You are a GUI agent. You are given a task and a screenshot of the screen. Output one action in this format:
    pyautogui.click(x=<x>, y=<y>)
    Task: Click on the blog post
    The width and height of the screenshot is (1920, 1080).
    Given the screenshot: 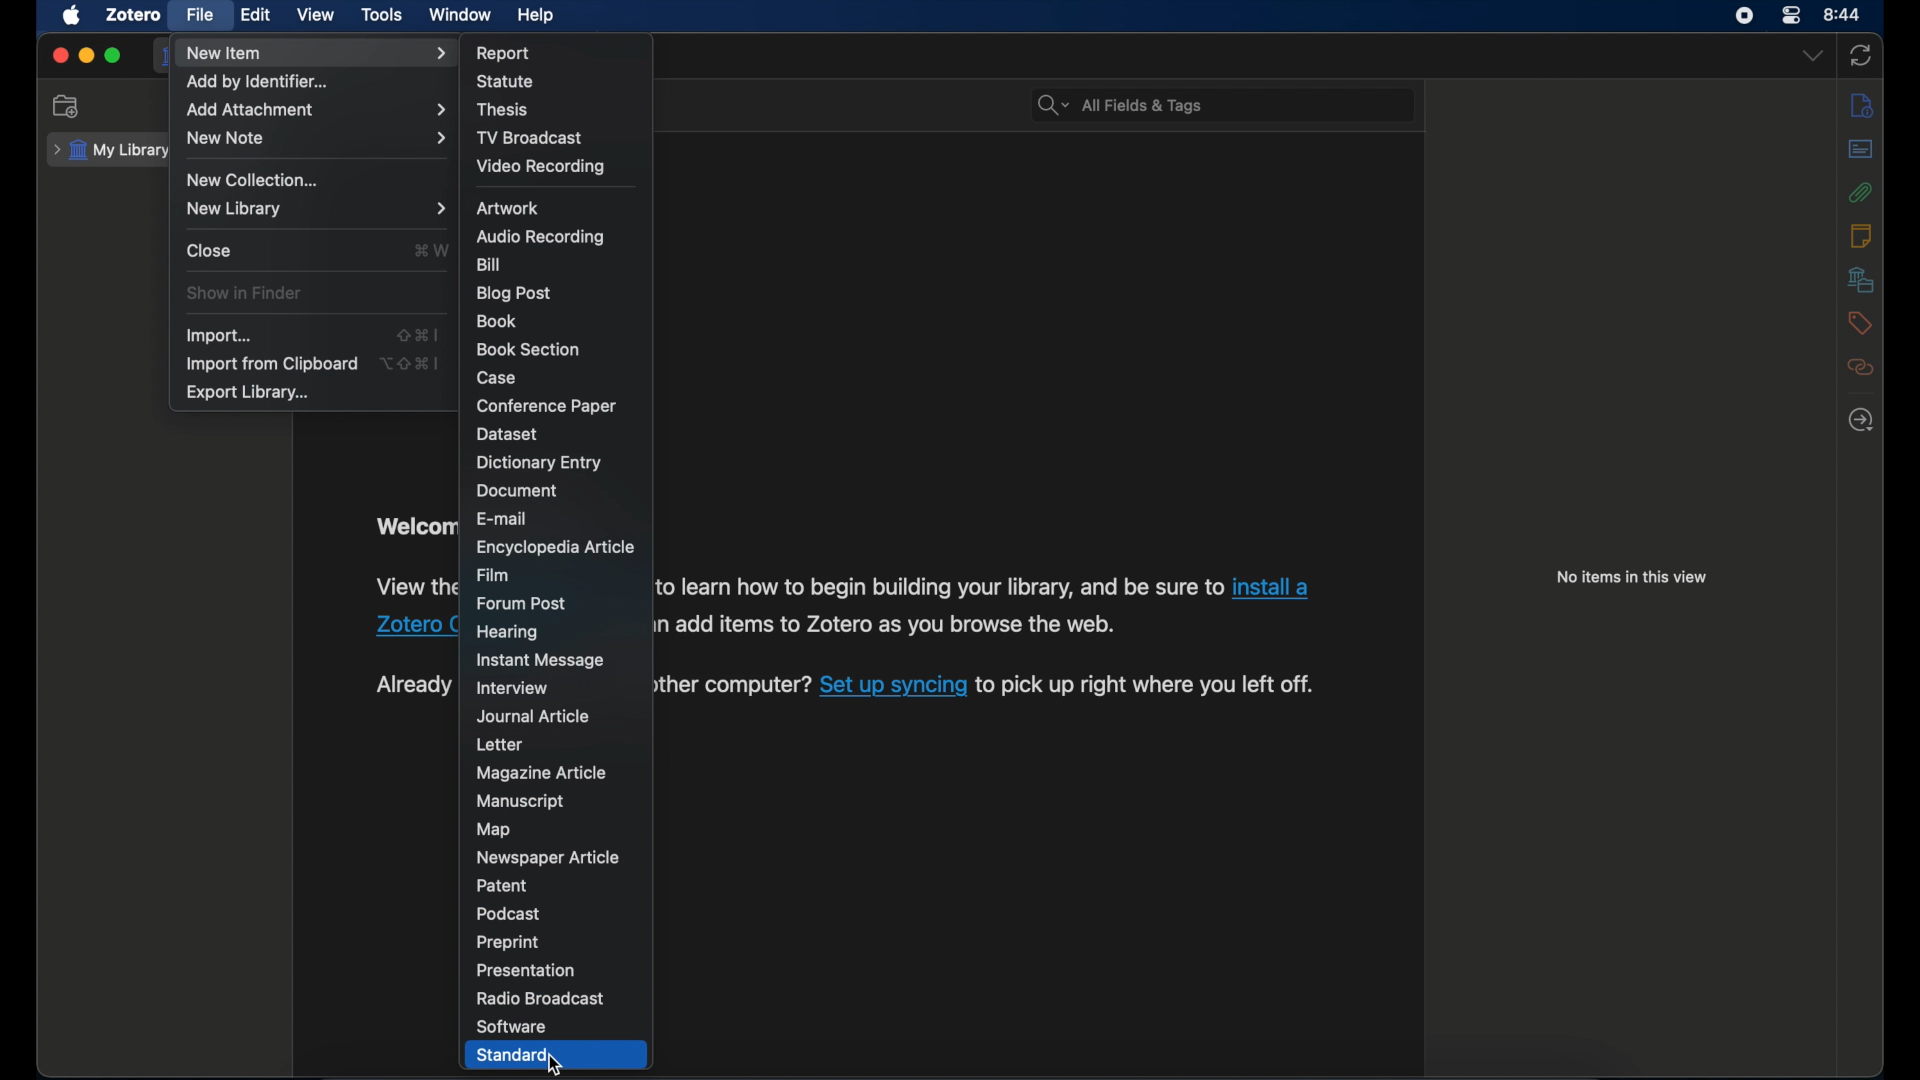 What is the action you would take?
    pyautogui.click(x=516, y=293)
    